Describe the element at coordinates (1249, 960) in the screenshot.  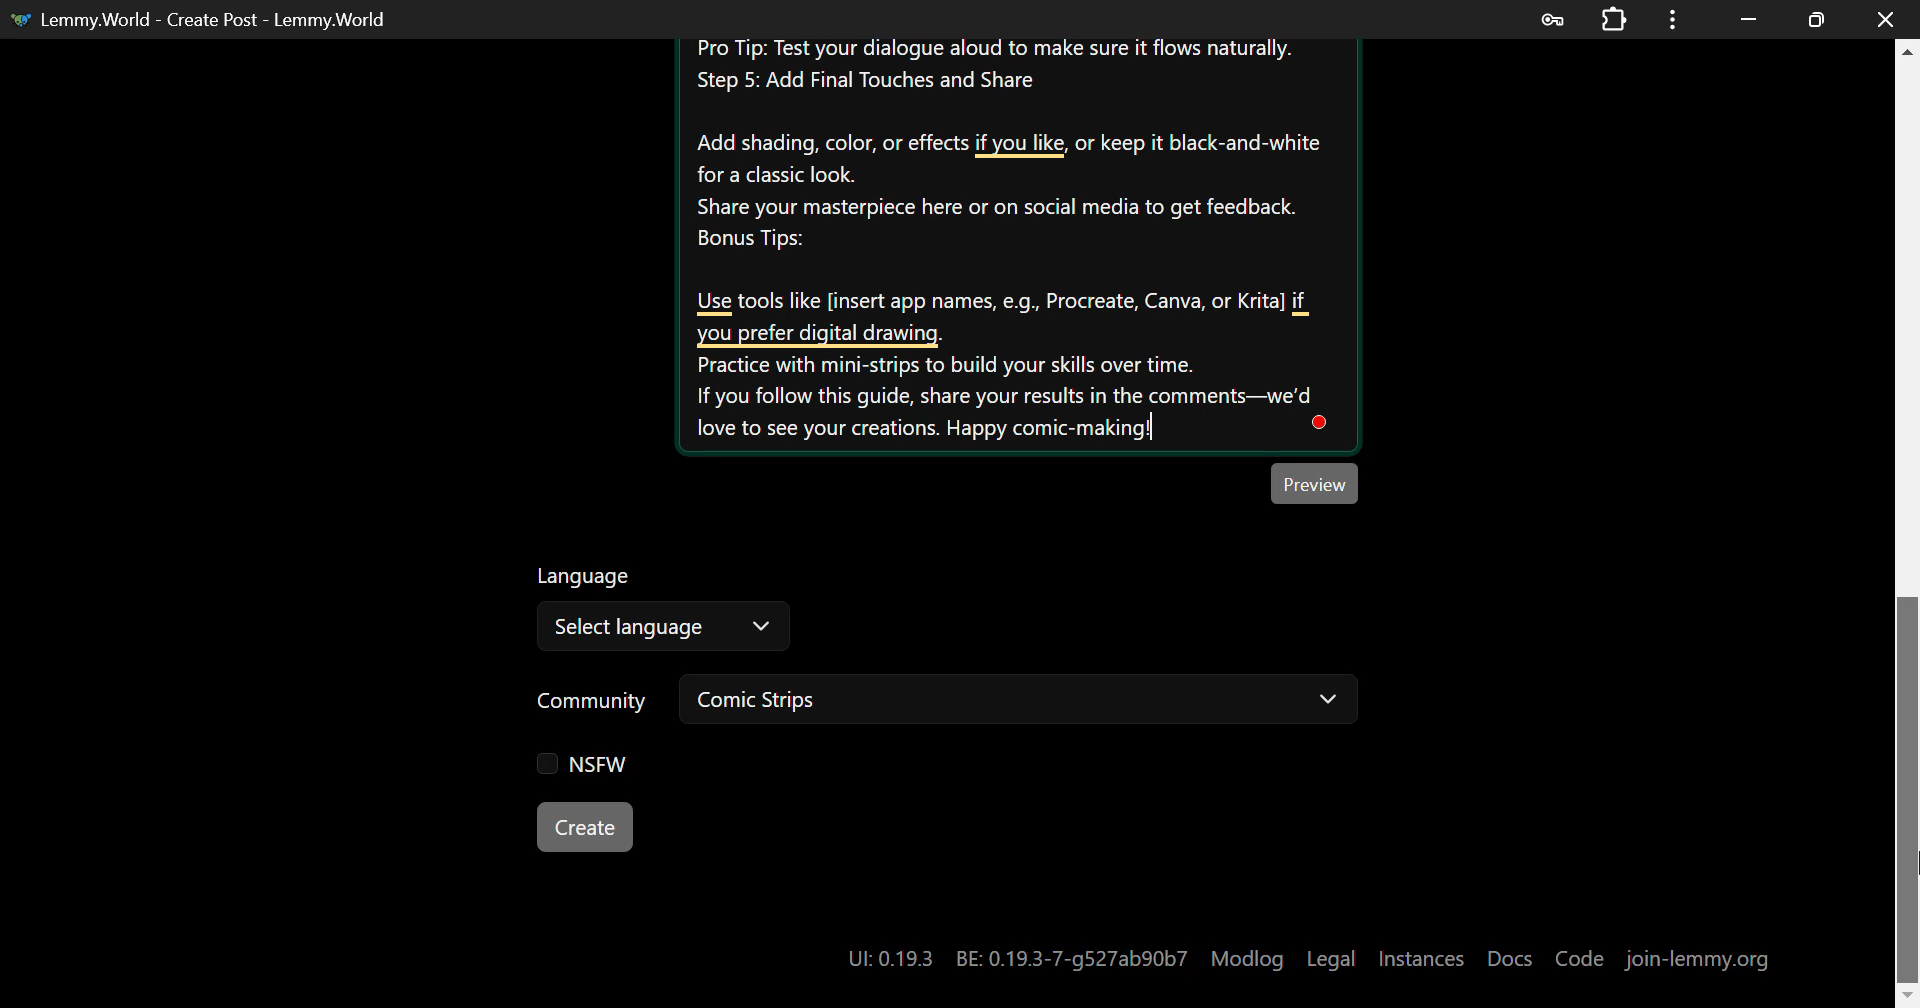
I see `Modlog` at that location.